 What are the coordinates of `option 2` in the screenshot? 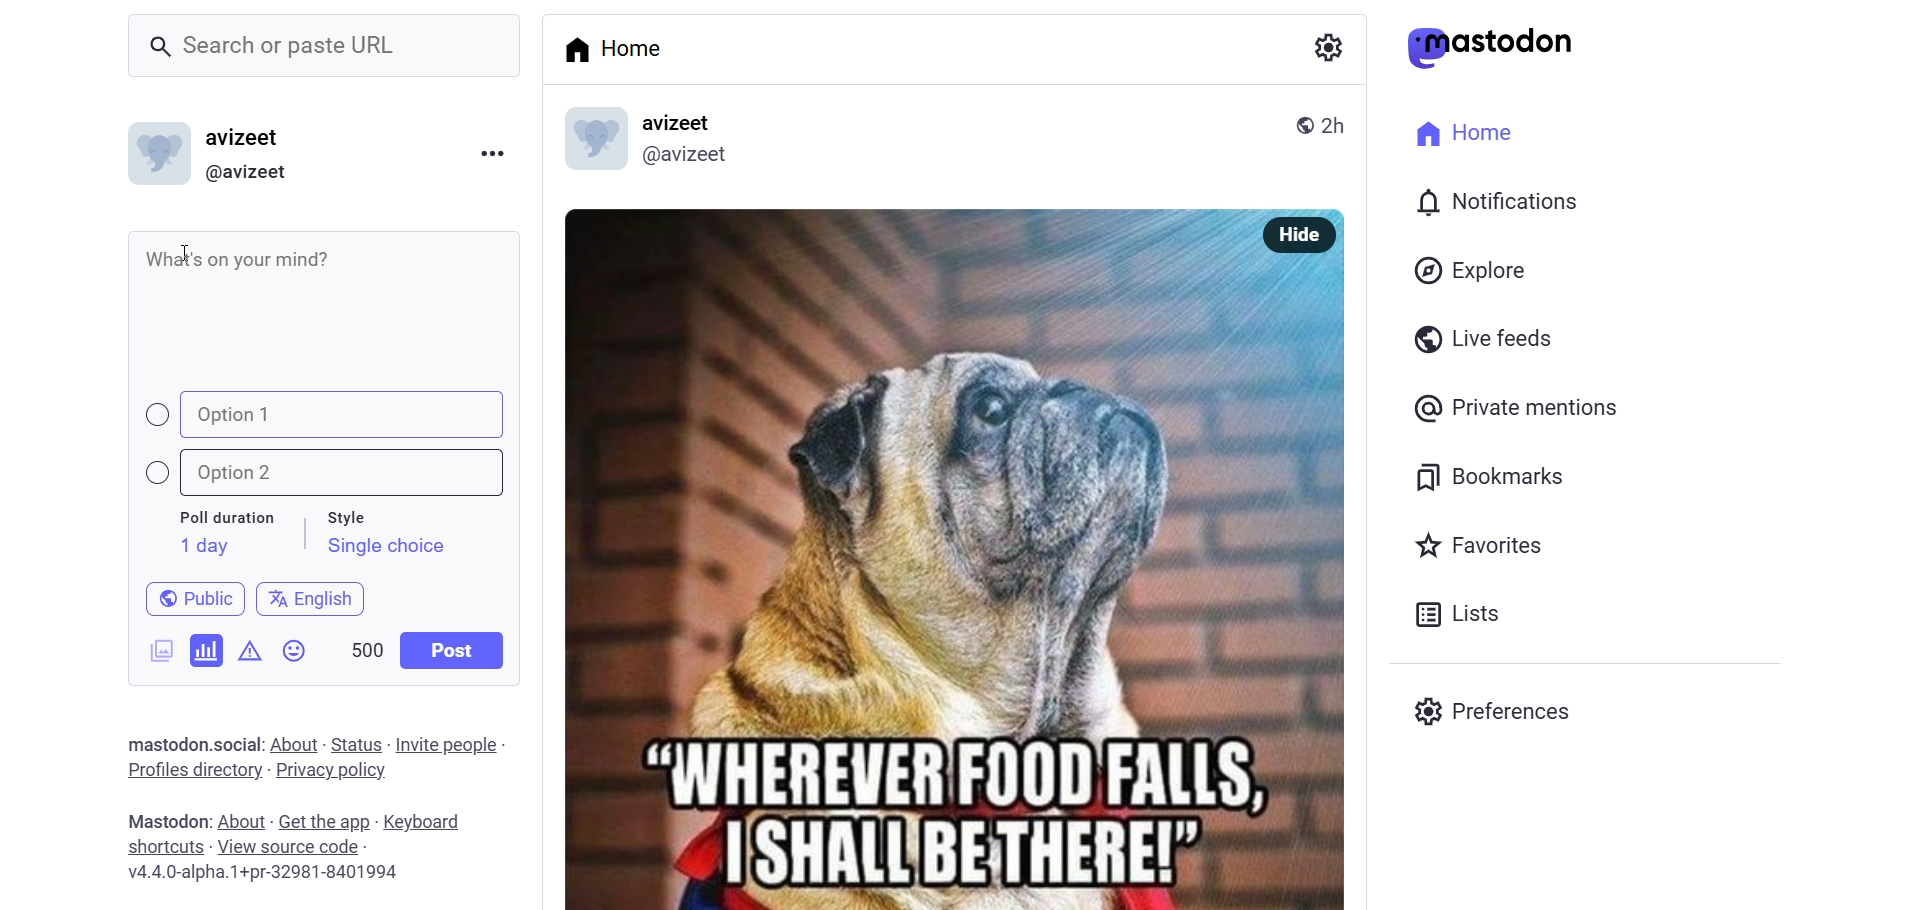 It's located at (335, 473).